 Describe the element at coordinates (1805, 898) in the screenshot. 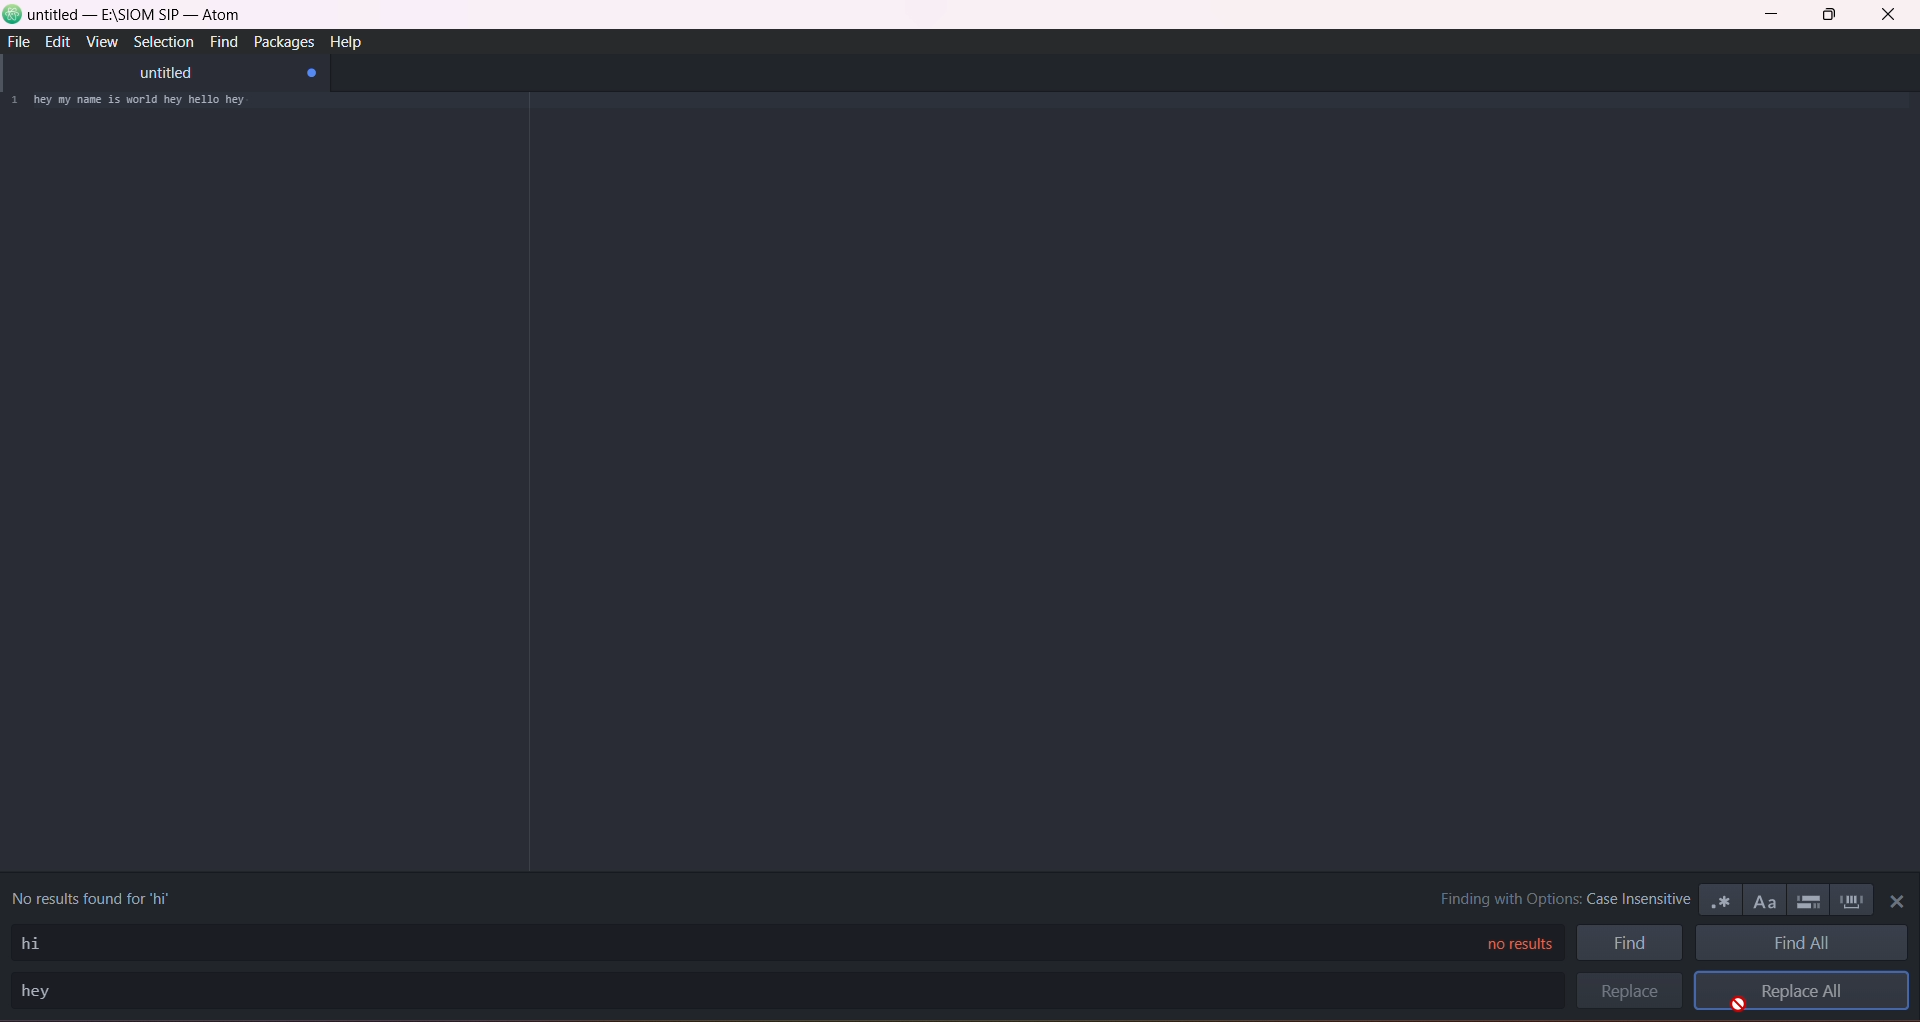

I see `only in selection` at that location.